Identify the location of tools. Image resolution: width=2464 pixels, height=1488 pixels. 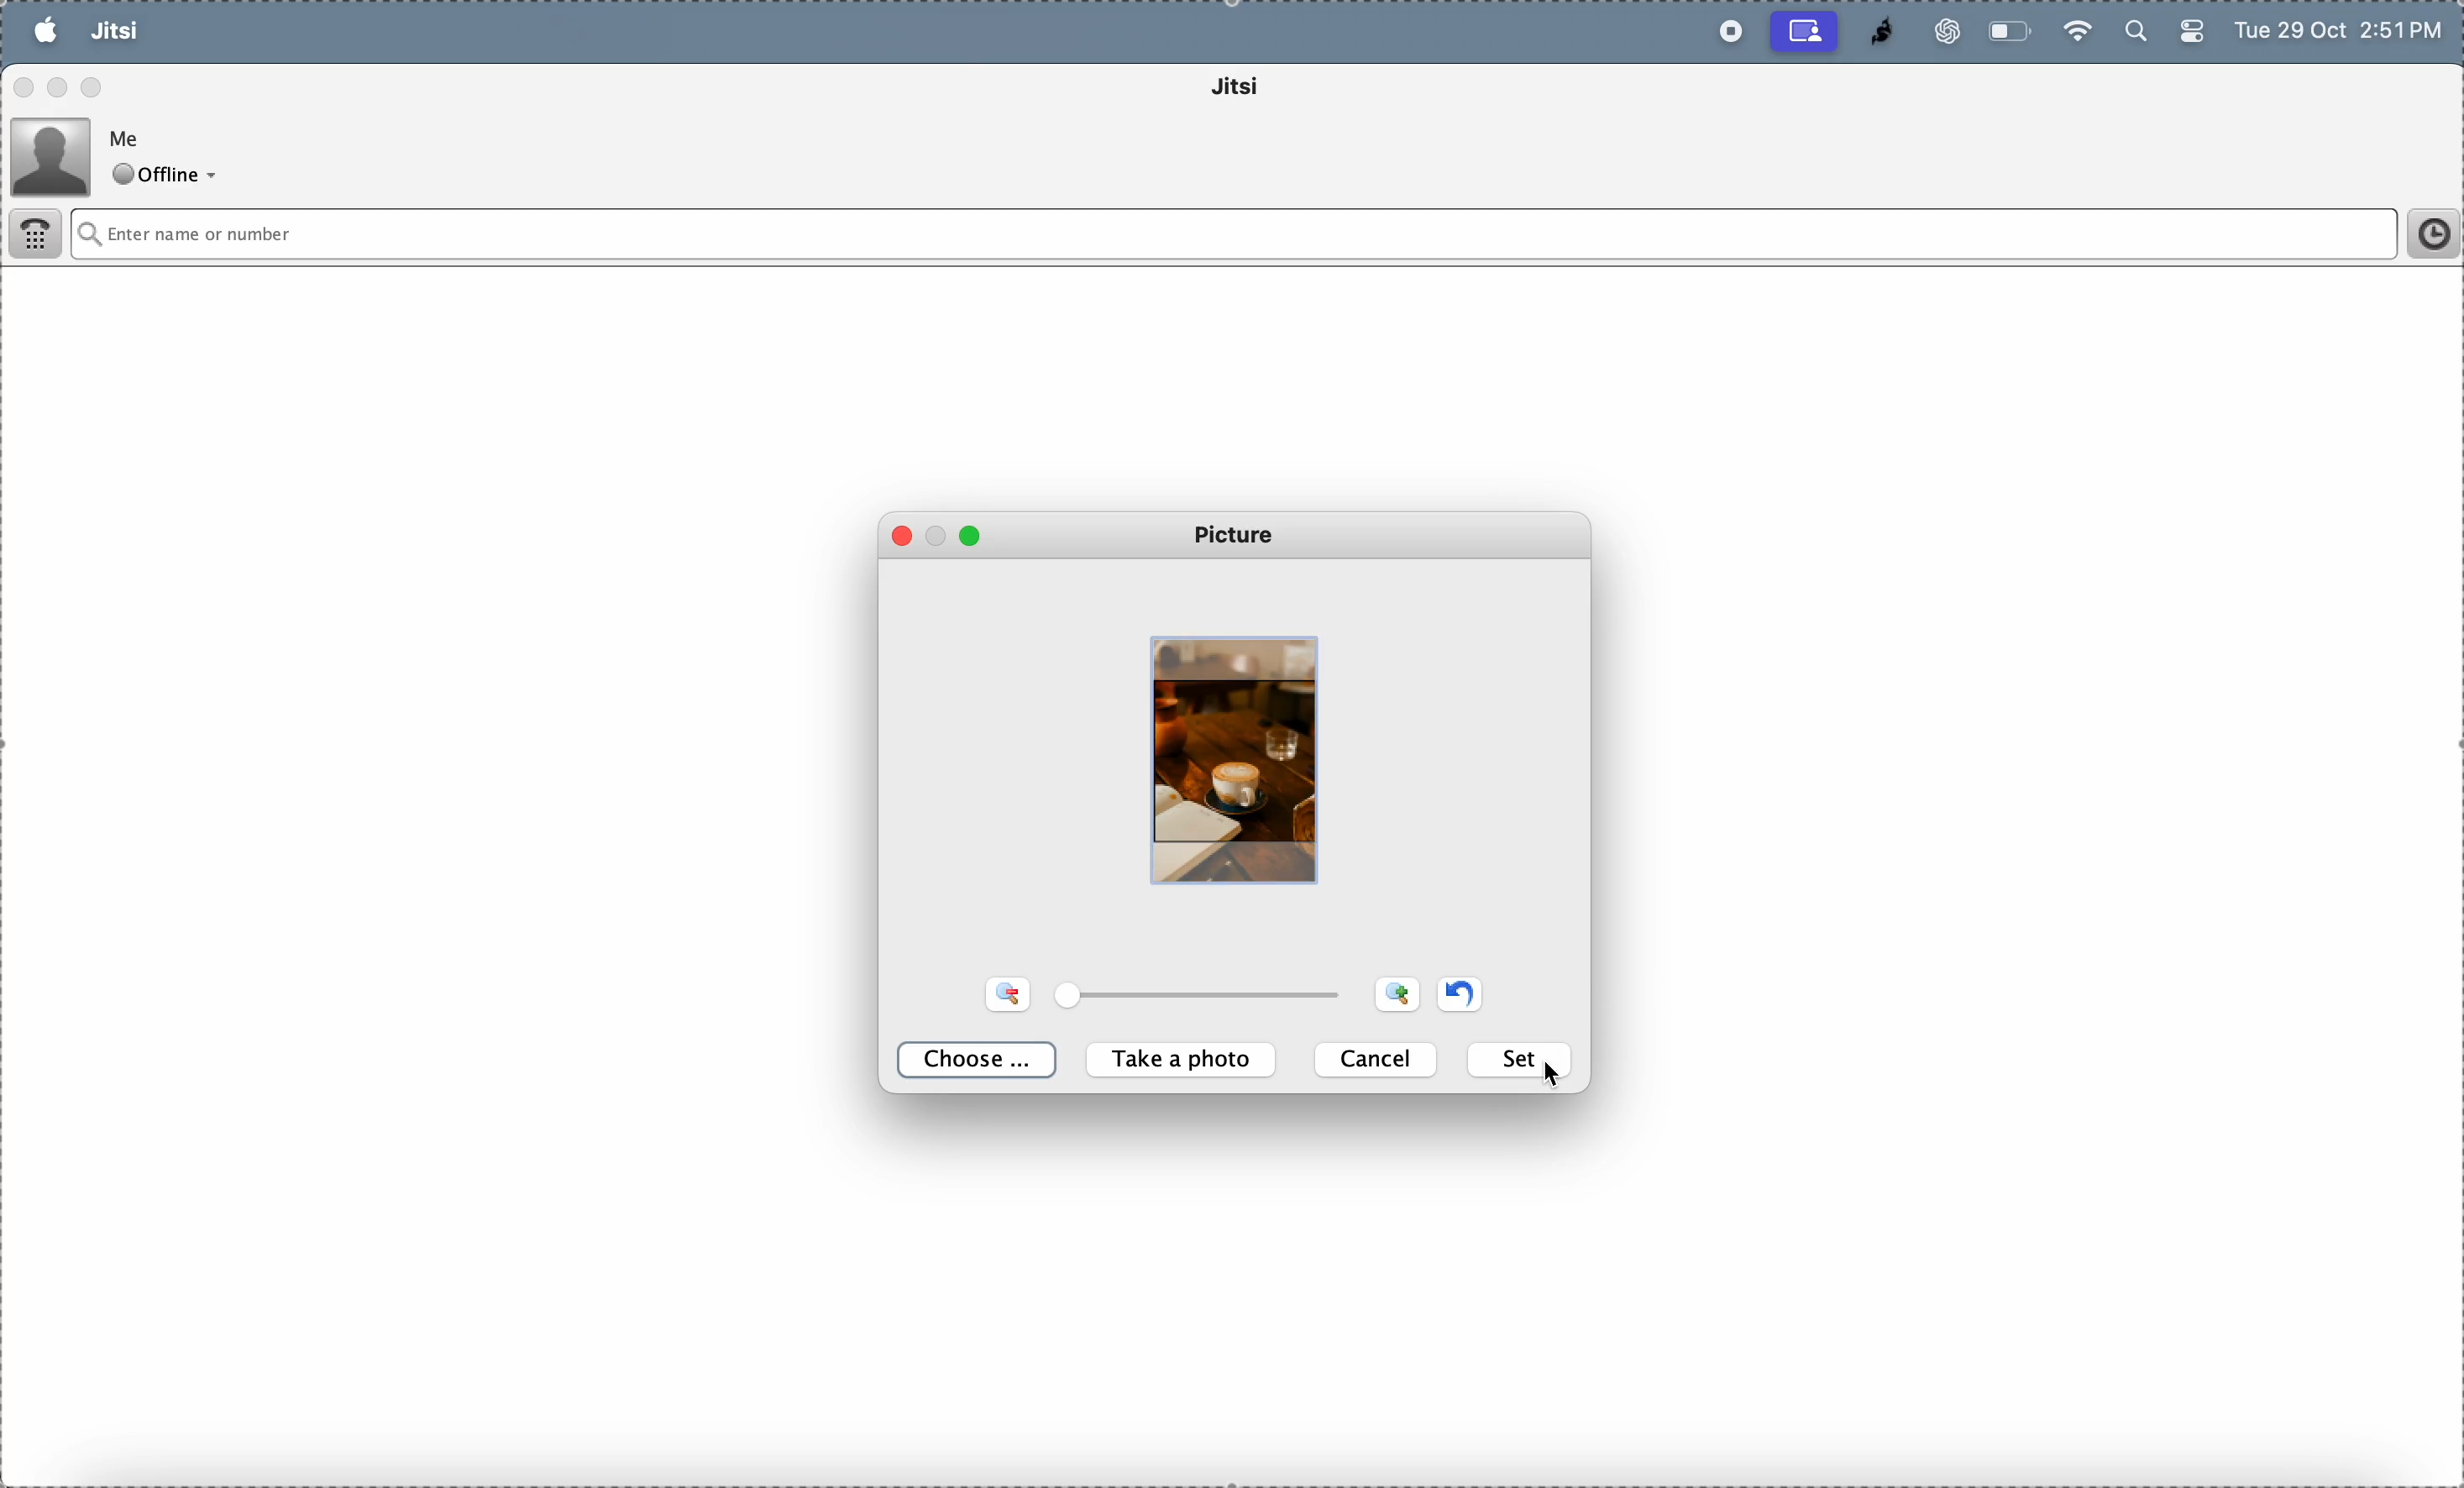
(271, 32).